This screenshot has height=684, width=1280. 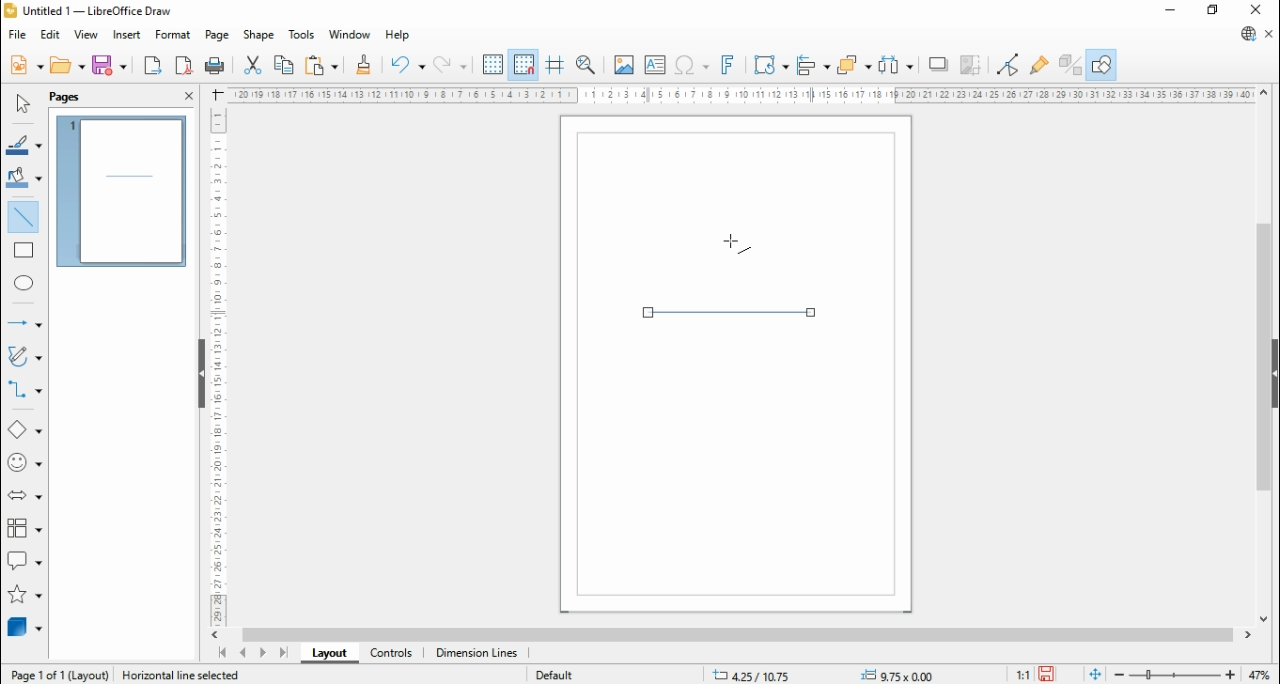 I want to click on layout, so click(x=327, y=652).